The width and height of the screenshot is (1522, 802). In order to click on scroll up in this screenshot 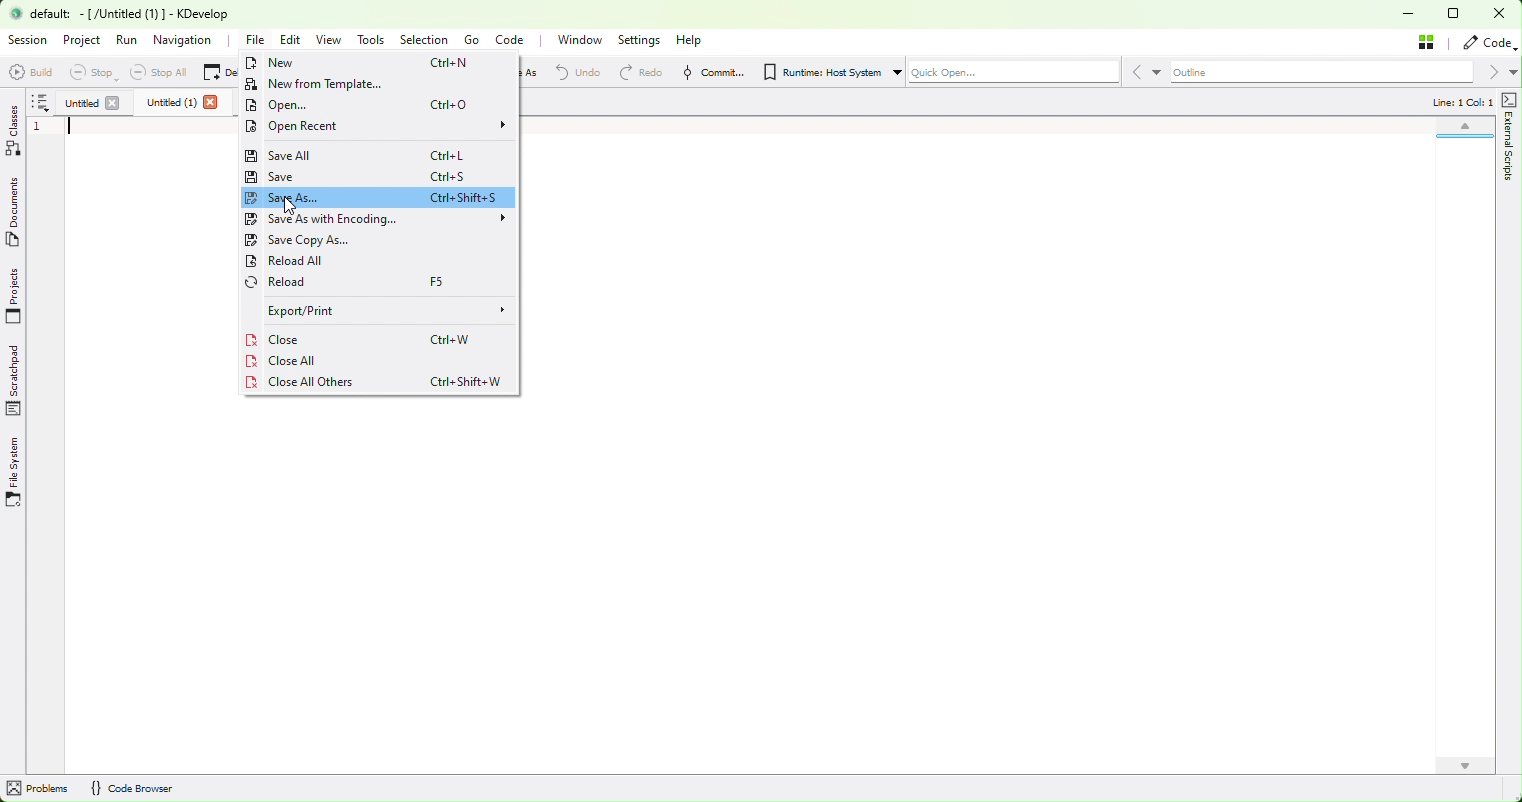, I will do `click(1463, 129)`.